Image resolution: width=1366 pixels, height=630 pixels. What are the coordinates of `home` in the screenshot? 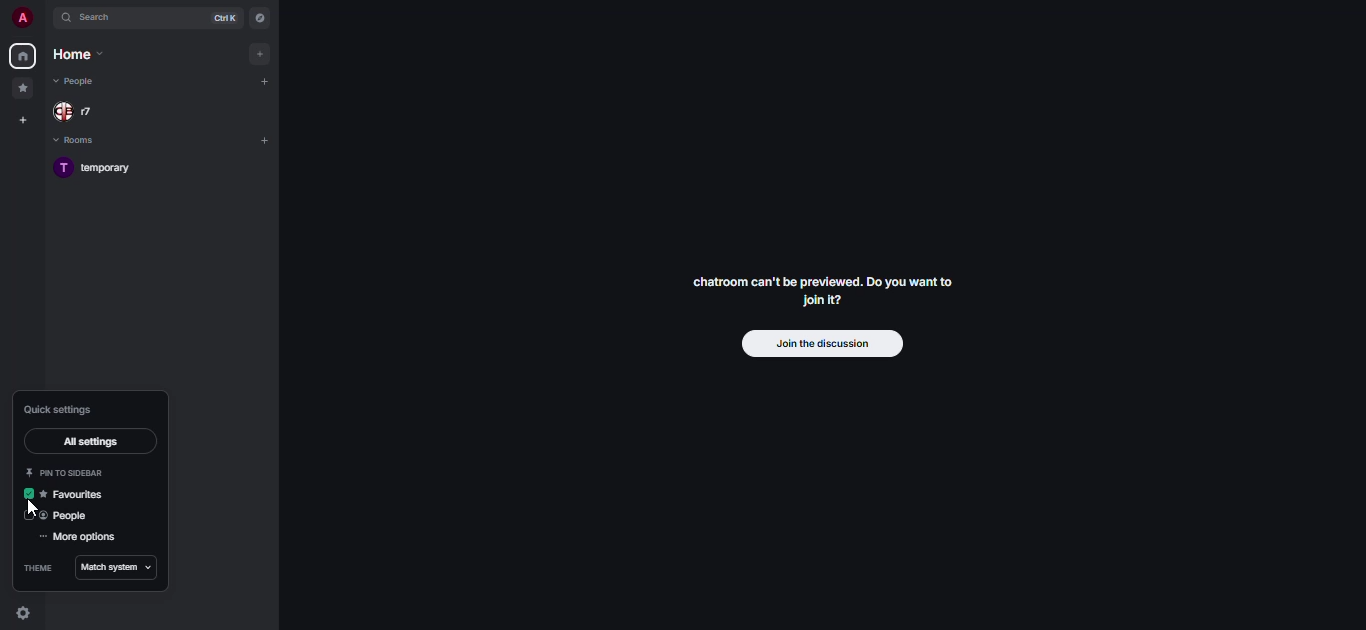 It's located at (22, 56).